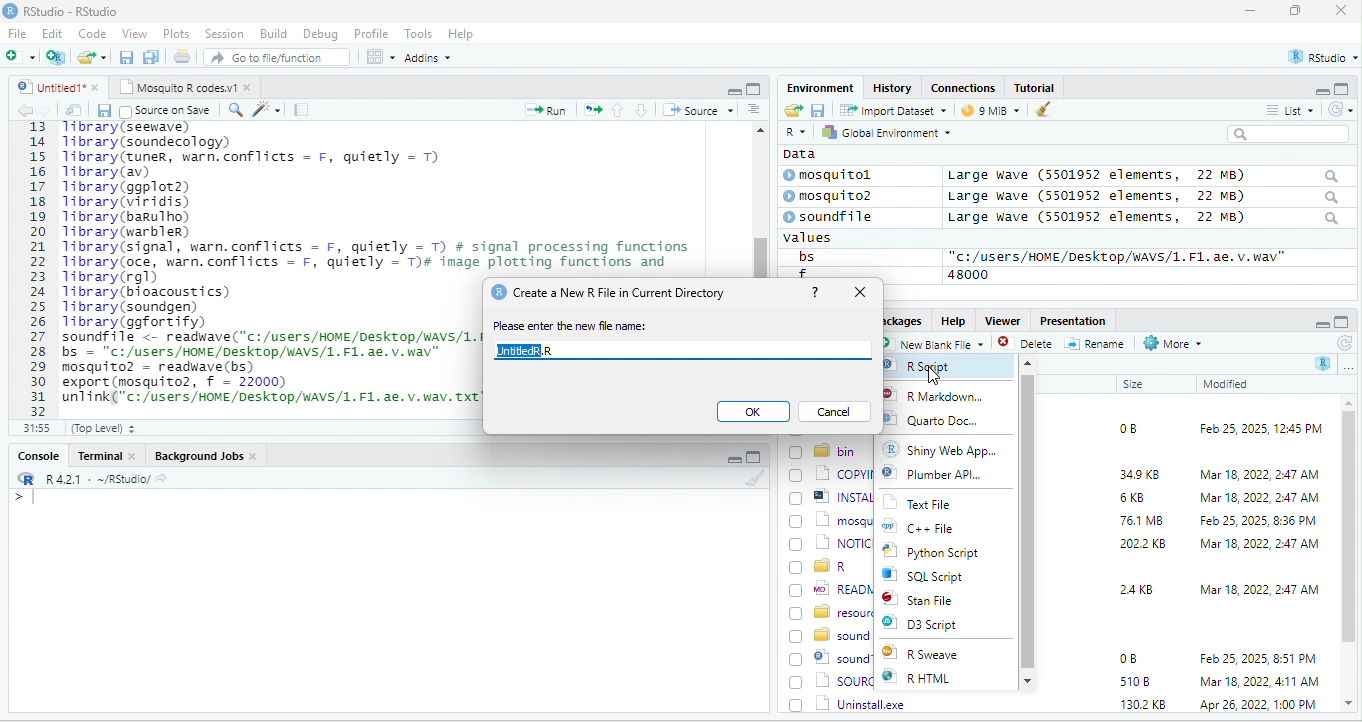 The image size is (1362, 722). I want to click on Rscript, so click(925, 366).